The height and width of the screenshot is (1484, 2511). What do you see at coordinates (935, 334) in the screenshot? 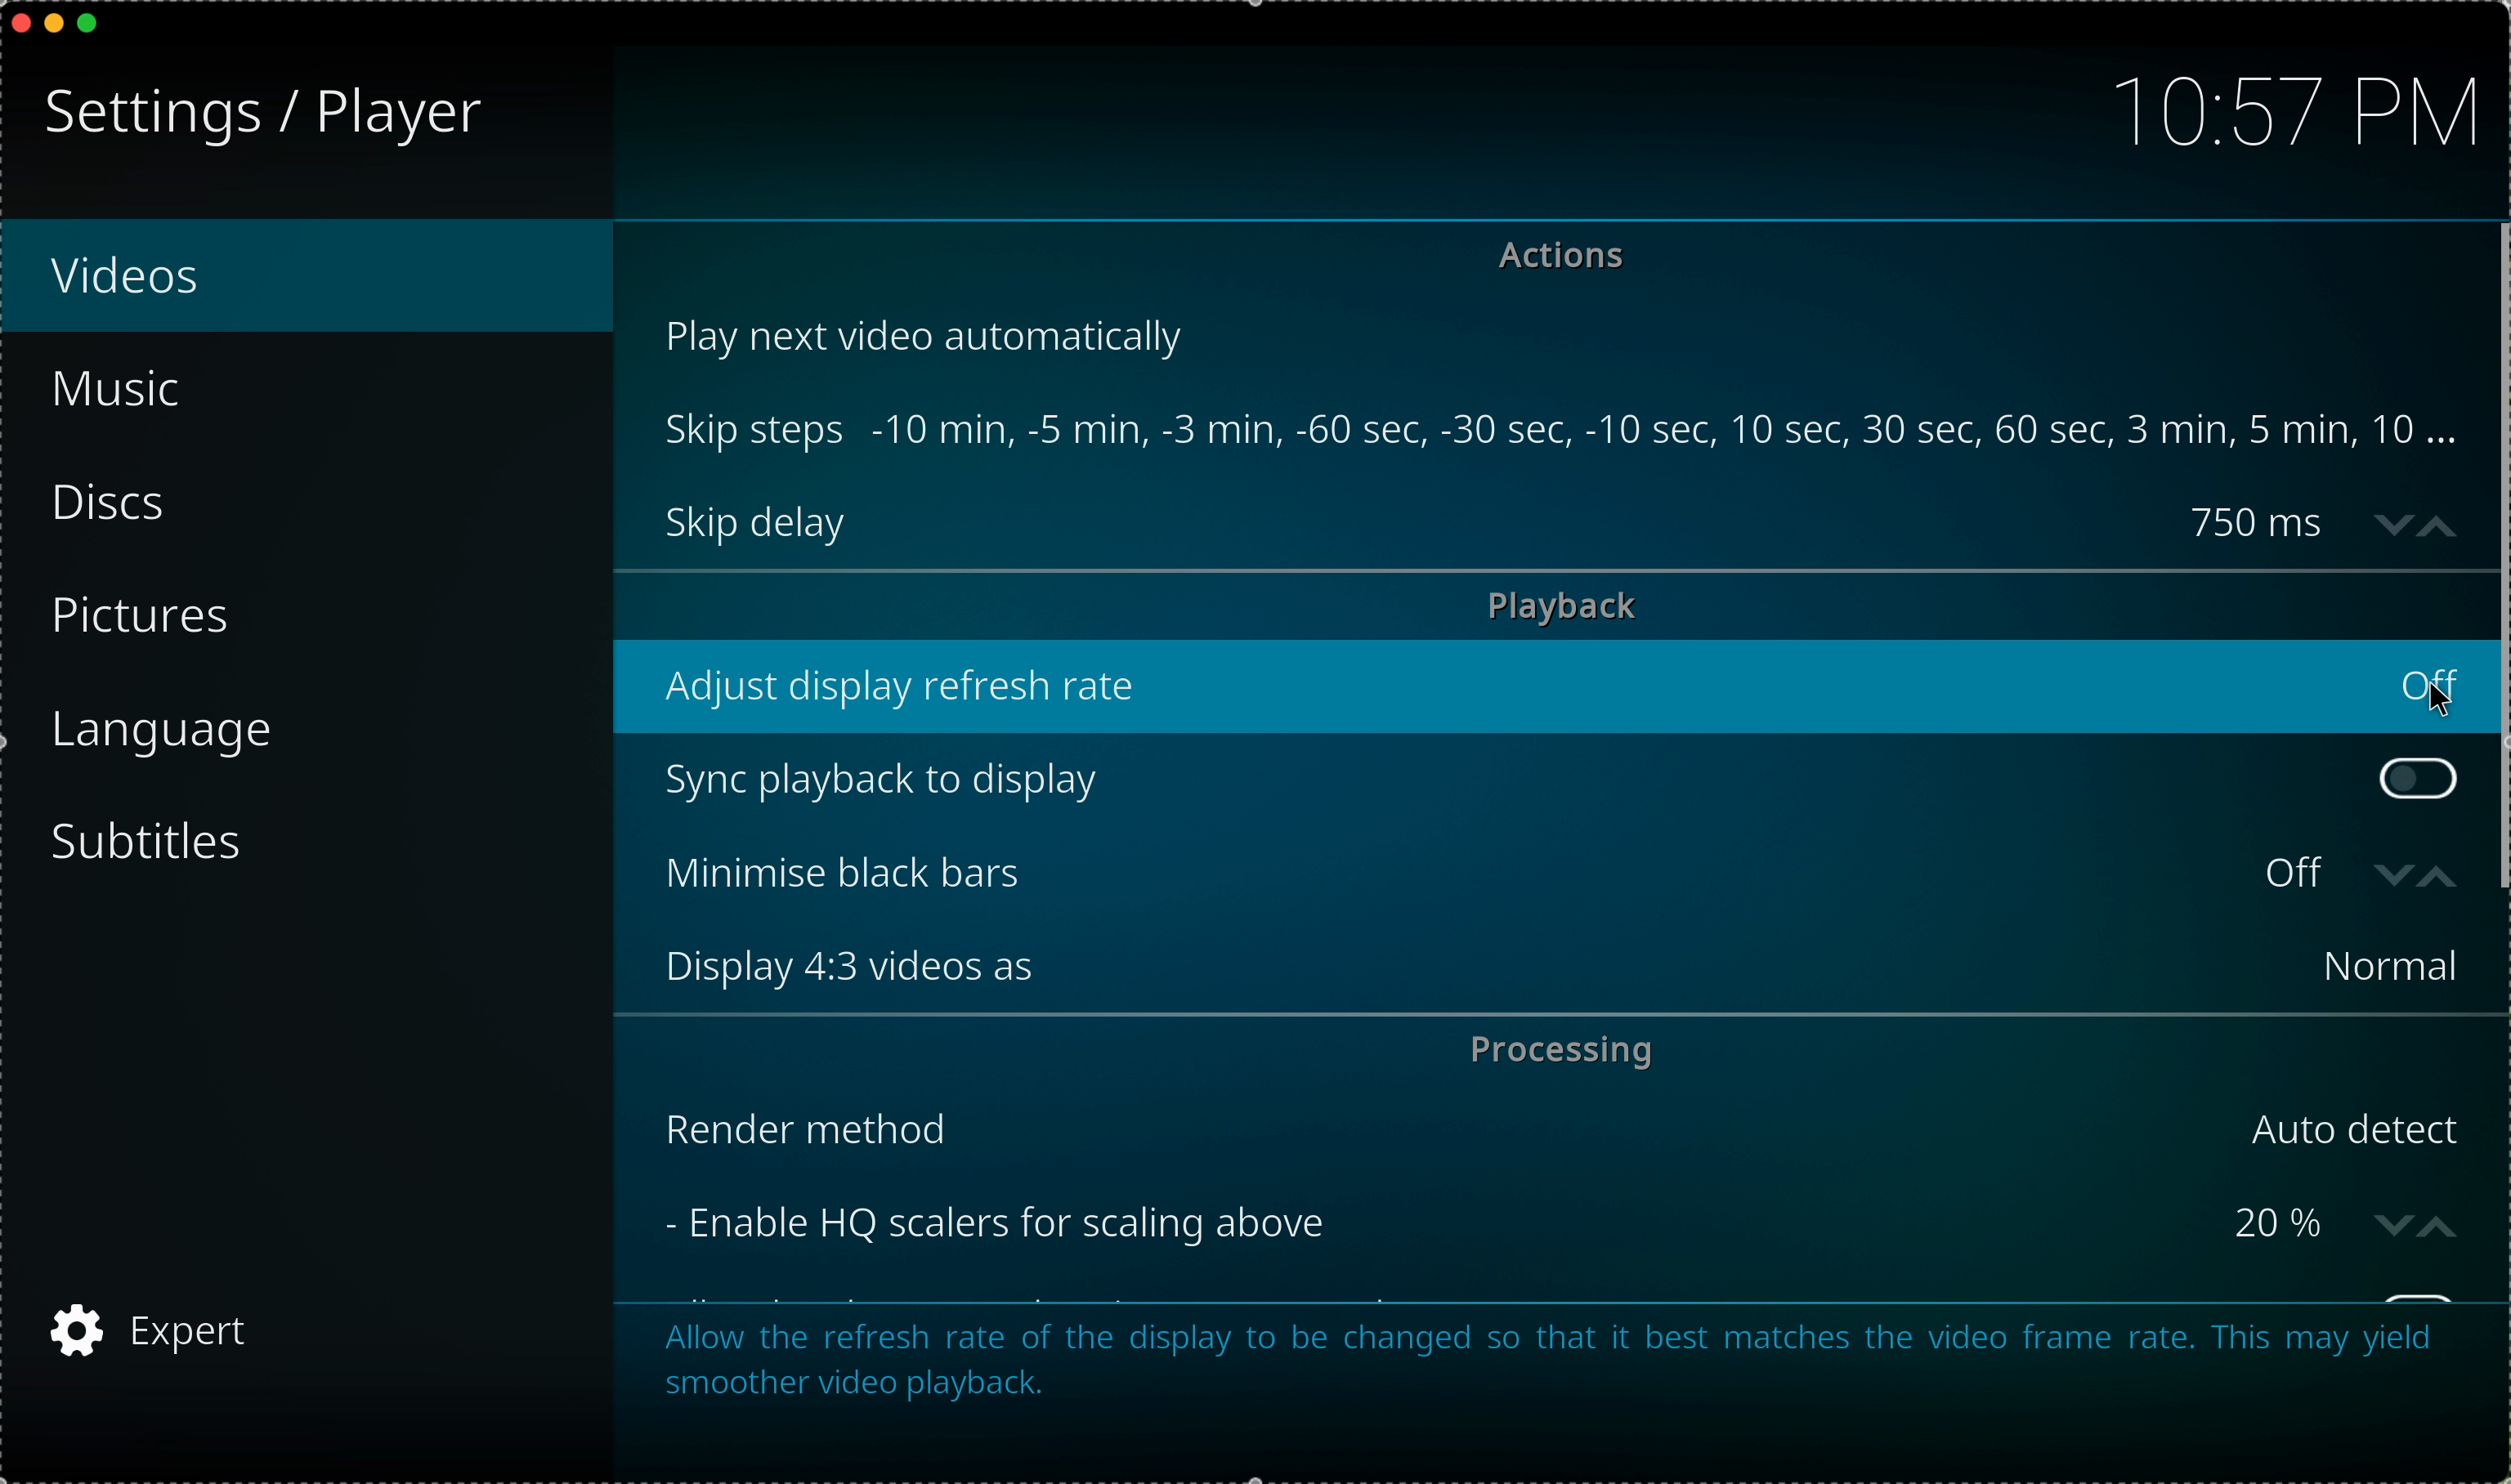
I see `play next video automatically` at bounding box center [935, 334].